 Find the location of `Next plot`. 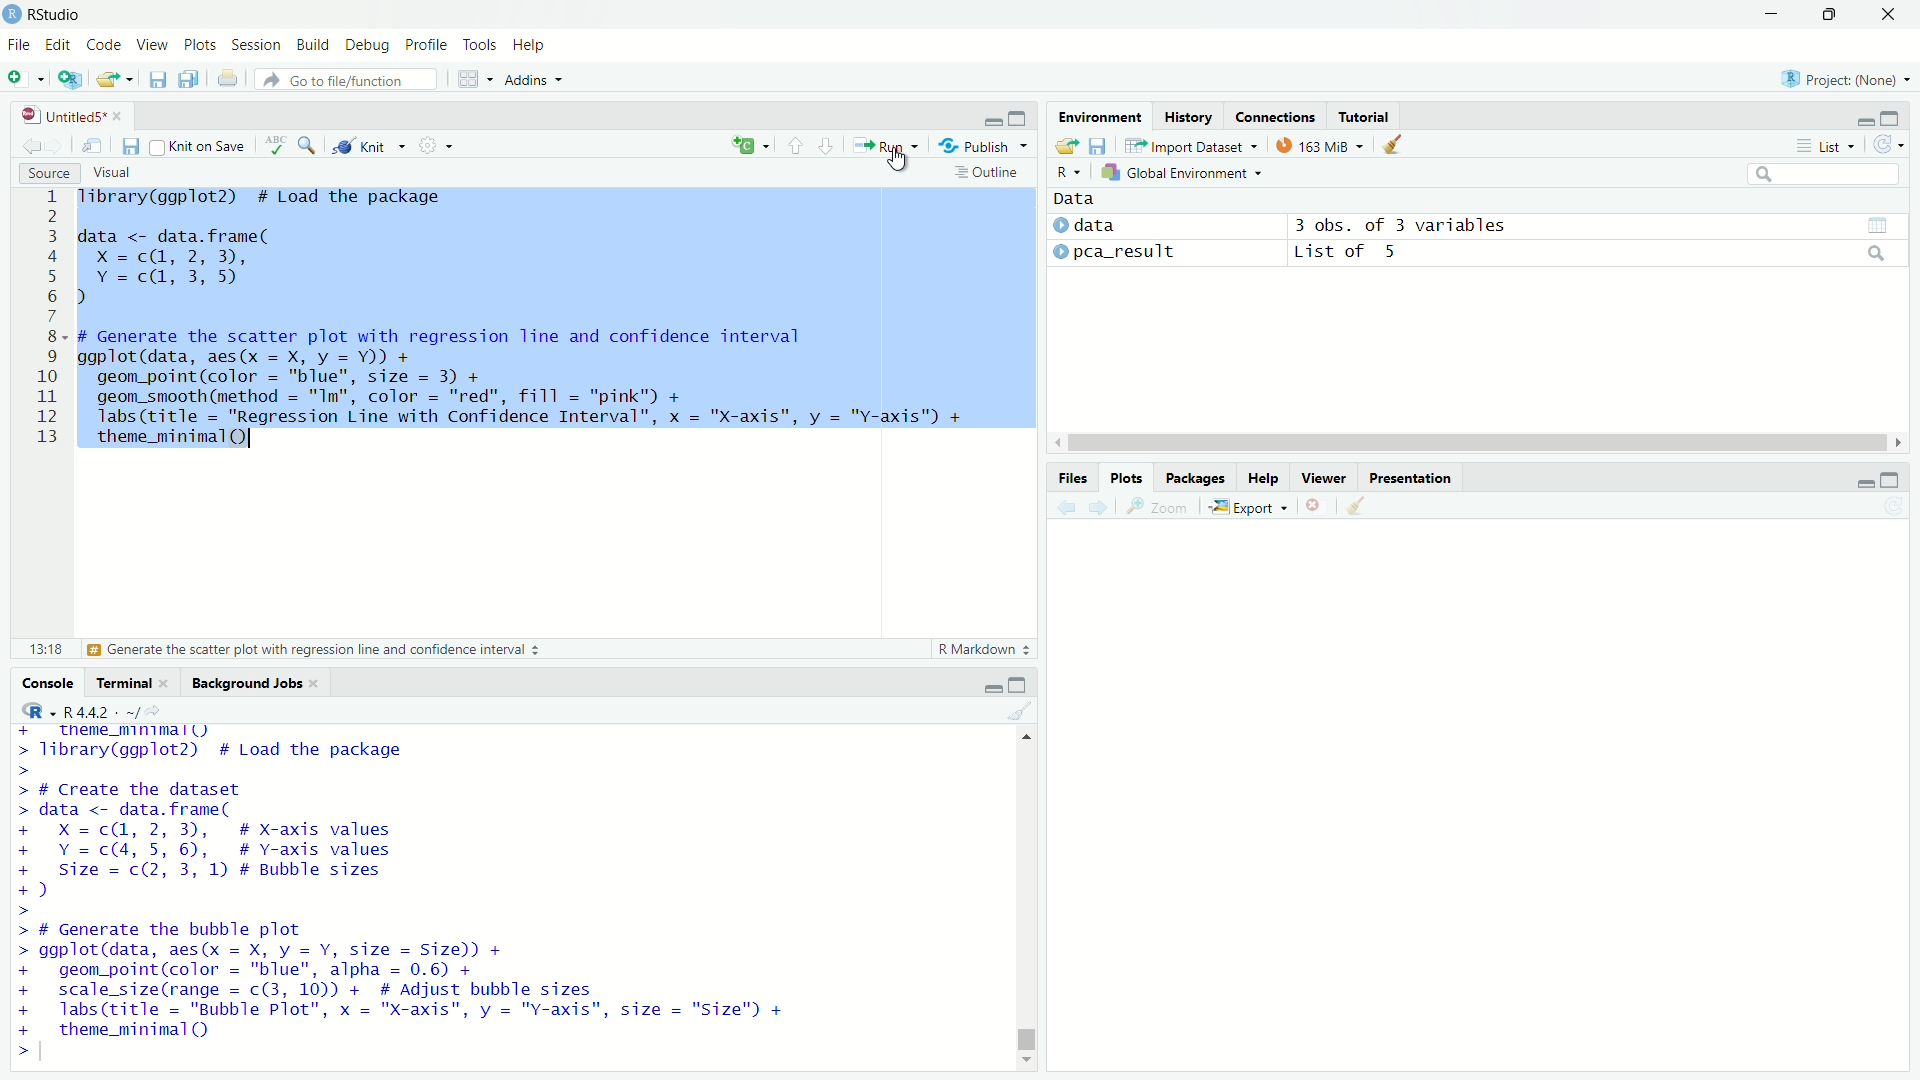

Next plot is located at coordinates (1099, 506).